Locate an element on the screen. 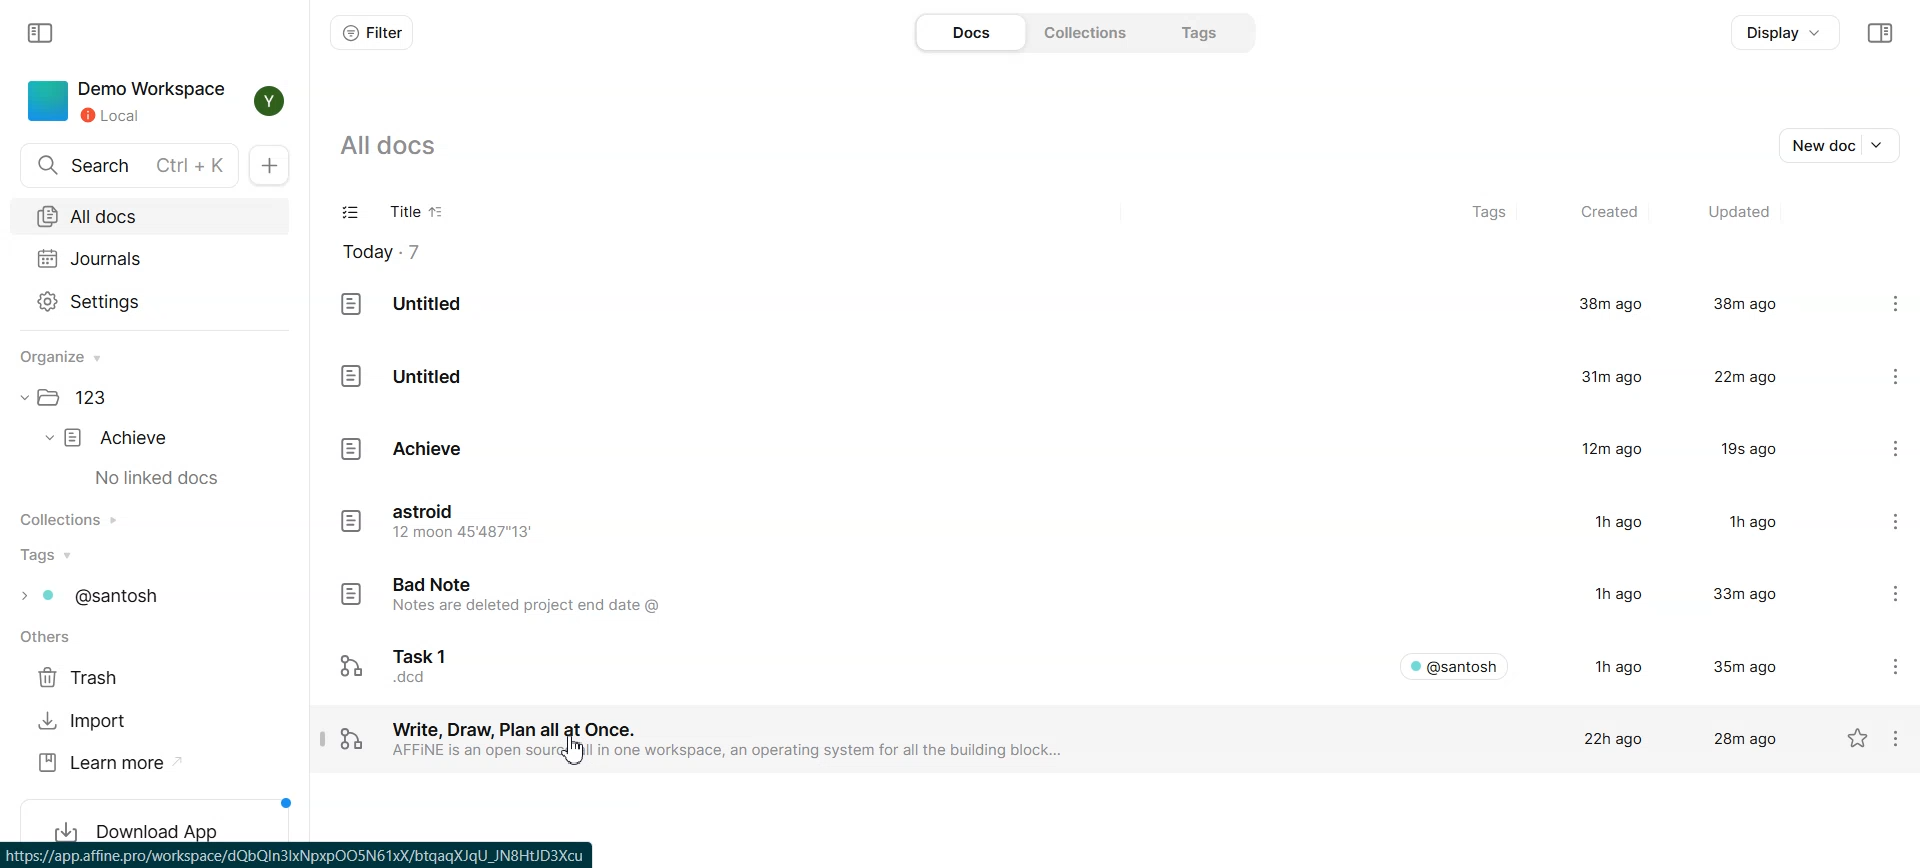  Collections is located at coordinates (1082, 31).